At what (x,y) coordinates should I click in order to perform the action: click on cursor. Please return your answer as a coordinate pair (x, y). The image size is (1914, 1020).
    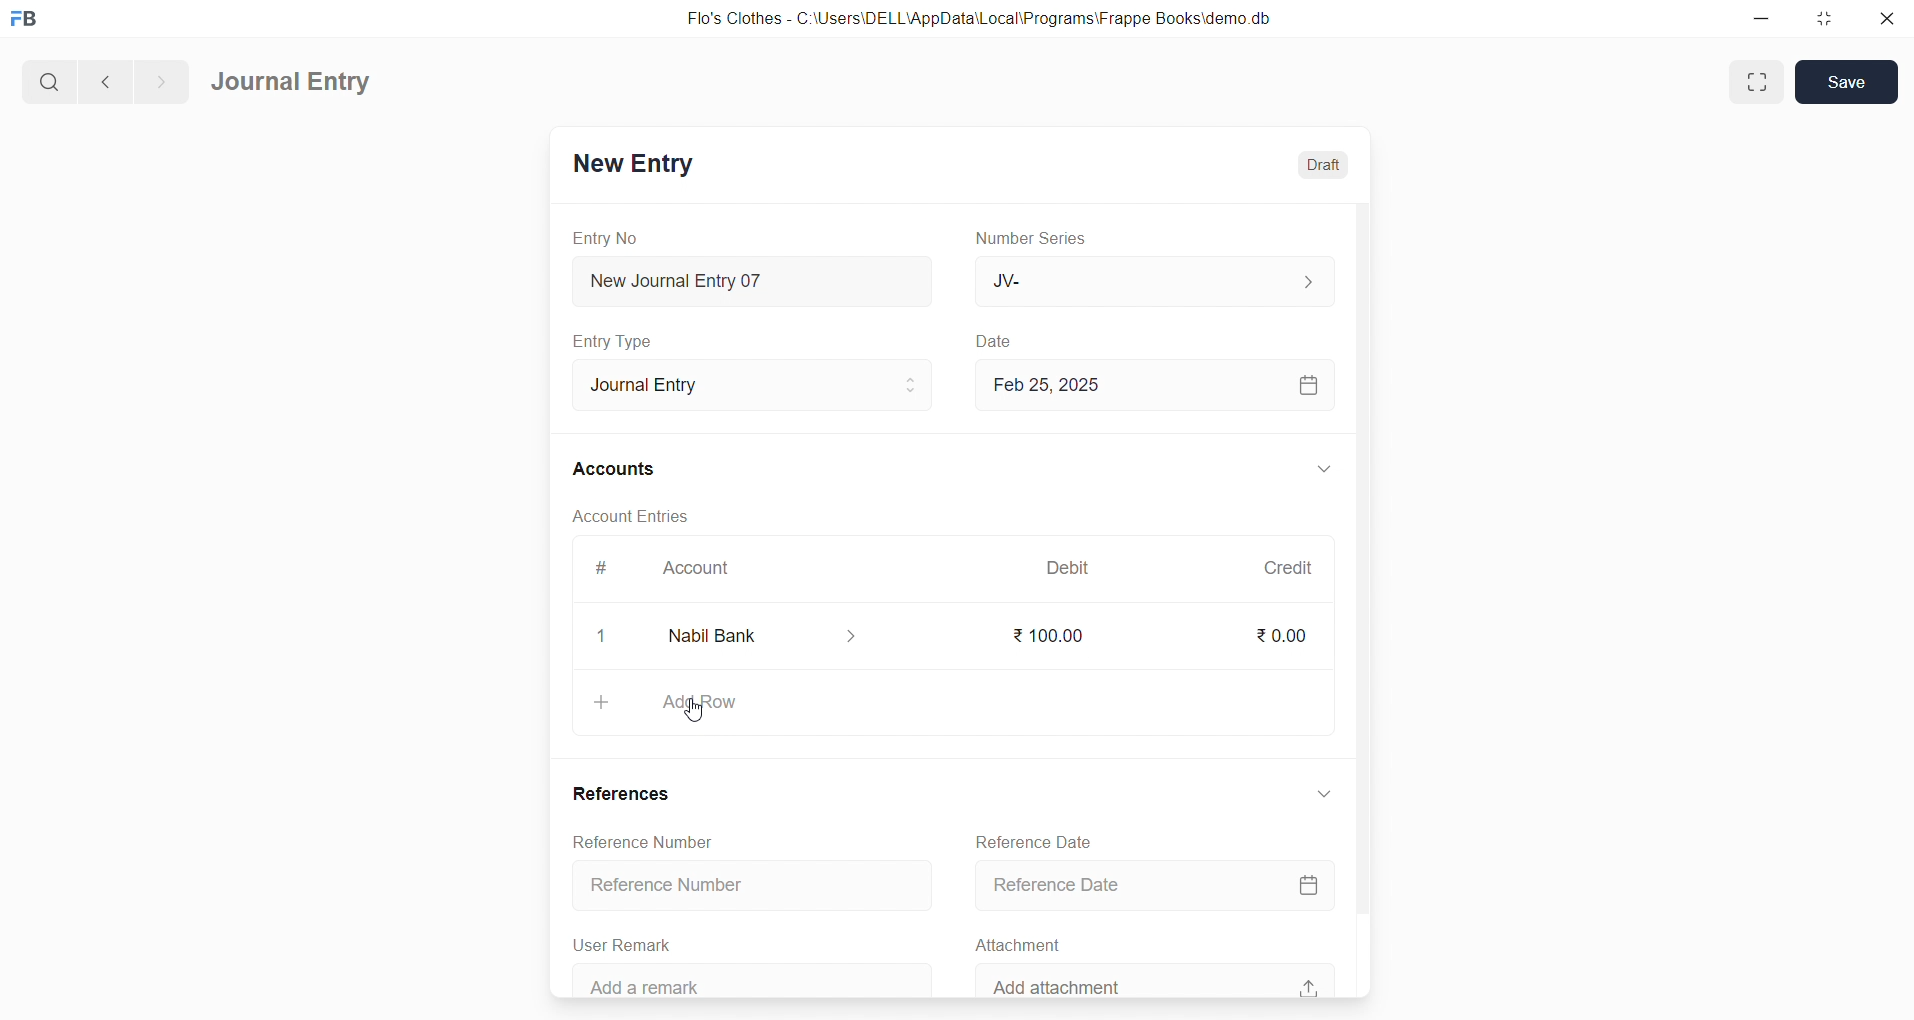
    Looking at the image, I should click on (694, 714).